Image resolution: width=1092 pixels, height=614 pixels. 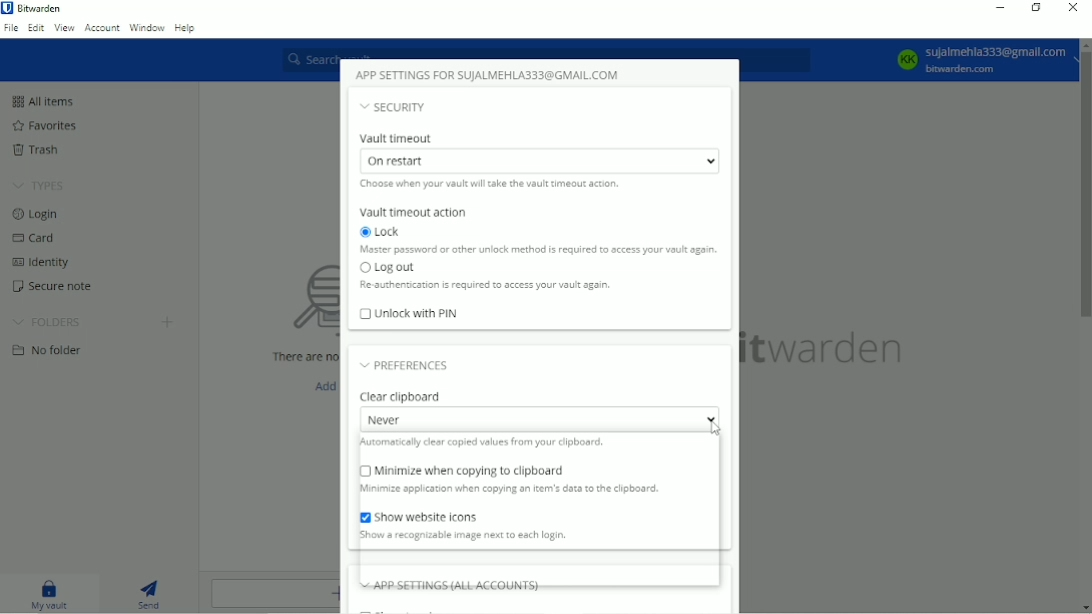 What do you see at coordinates (980, 61) in the screenshot?
I see `Account` at bounding box center [980, 61].